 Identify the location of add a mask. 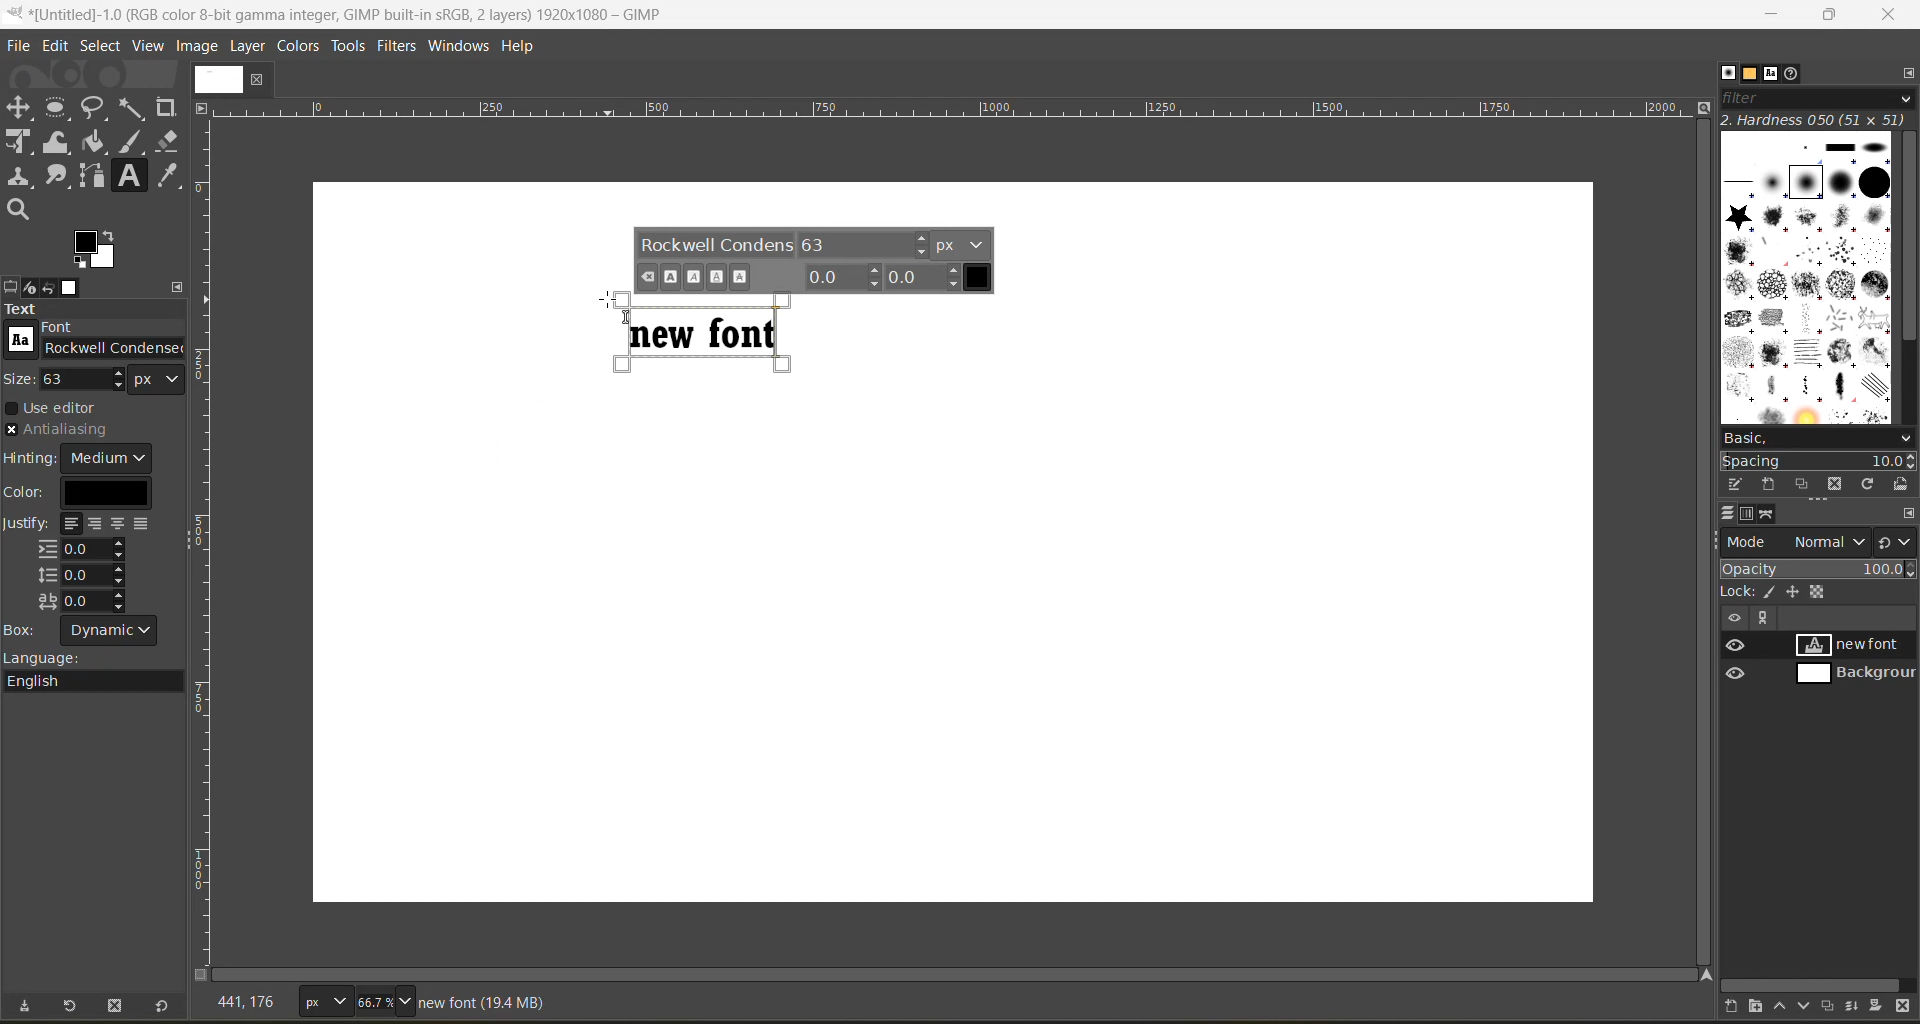
(1881, 1006).